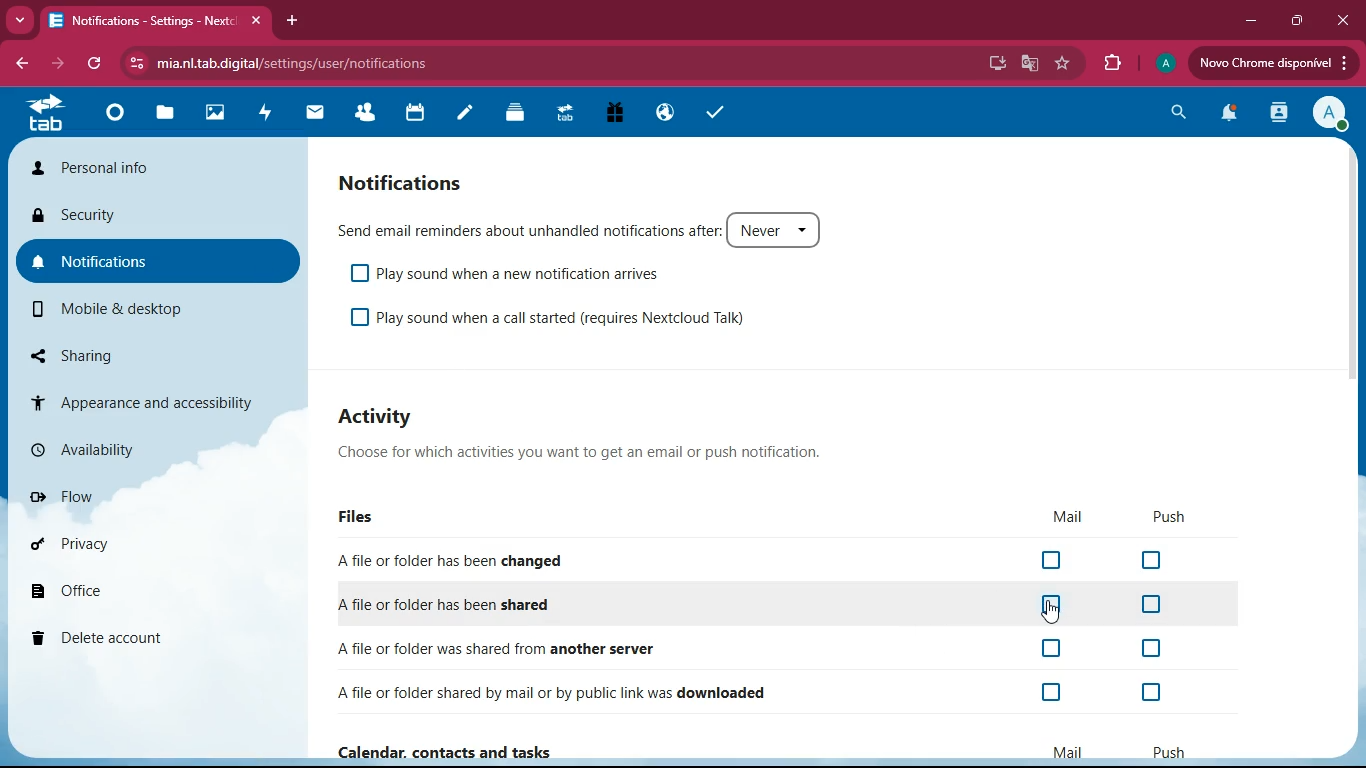  What do you see at coordinates (464, 562) in the screenshot?
I see `changed` at bounding box center [464, 562].